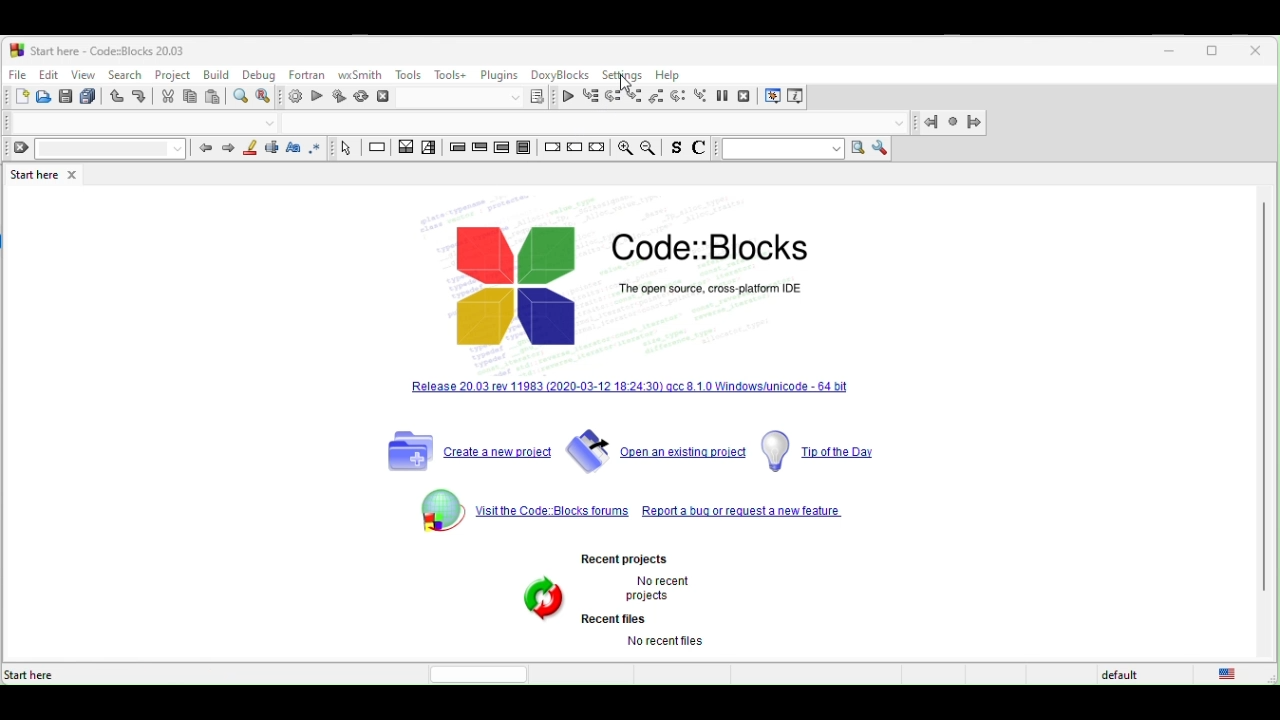 The height and width of the screenshot is (720, 1280). Describe the element at coordinates (482, 149) in the screenshot. I see `exit` at that location.